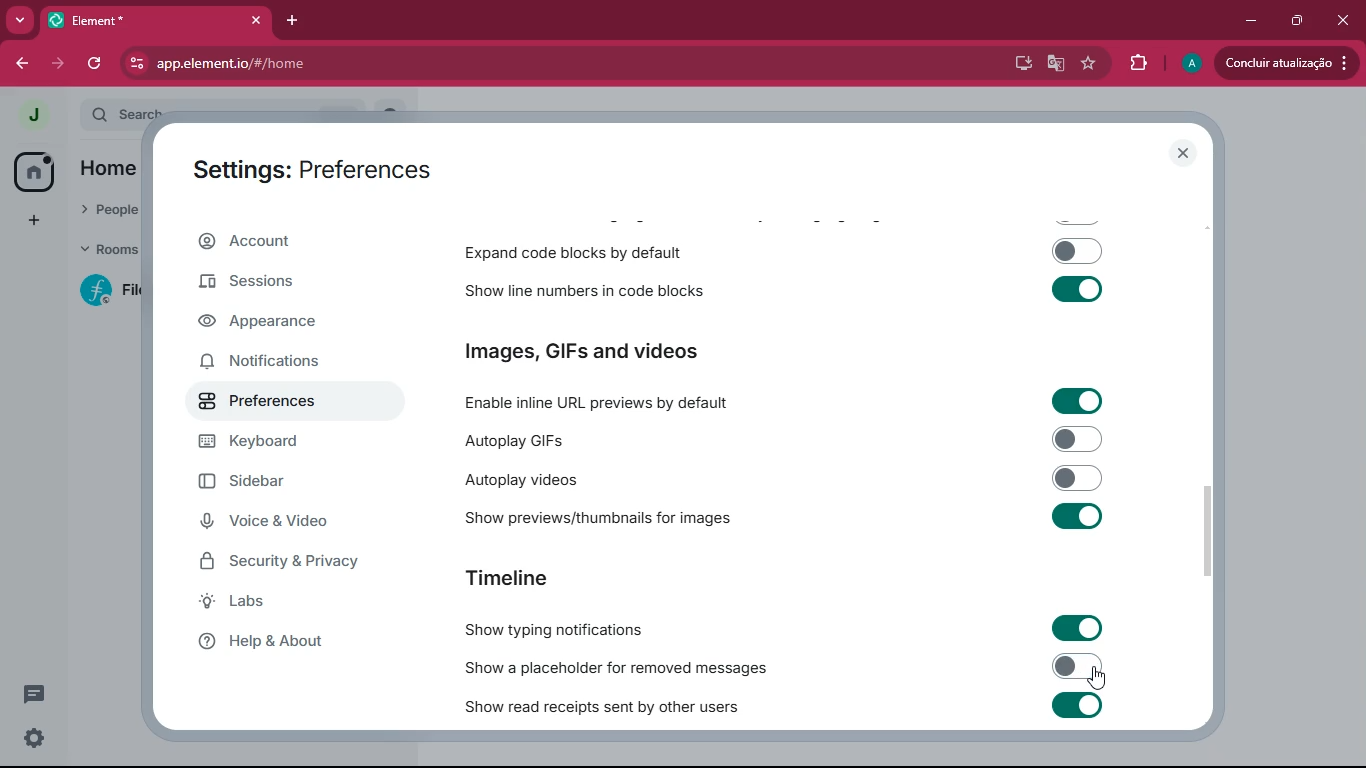 This screenshot has height=768, width=1366. I want to click on appearance, so click(275, 323).